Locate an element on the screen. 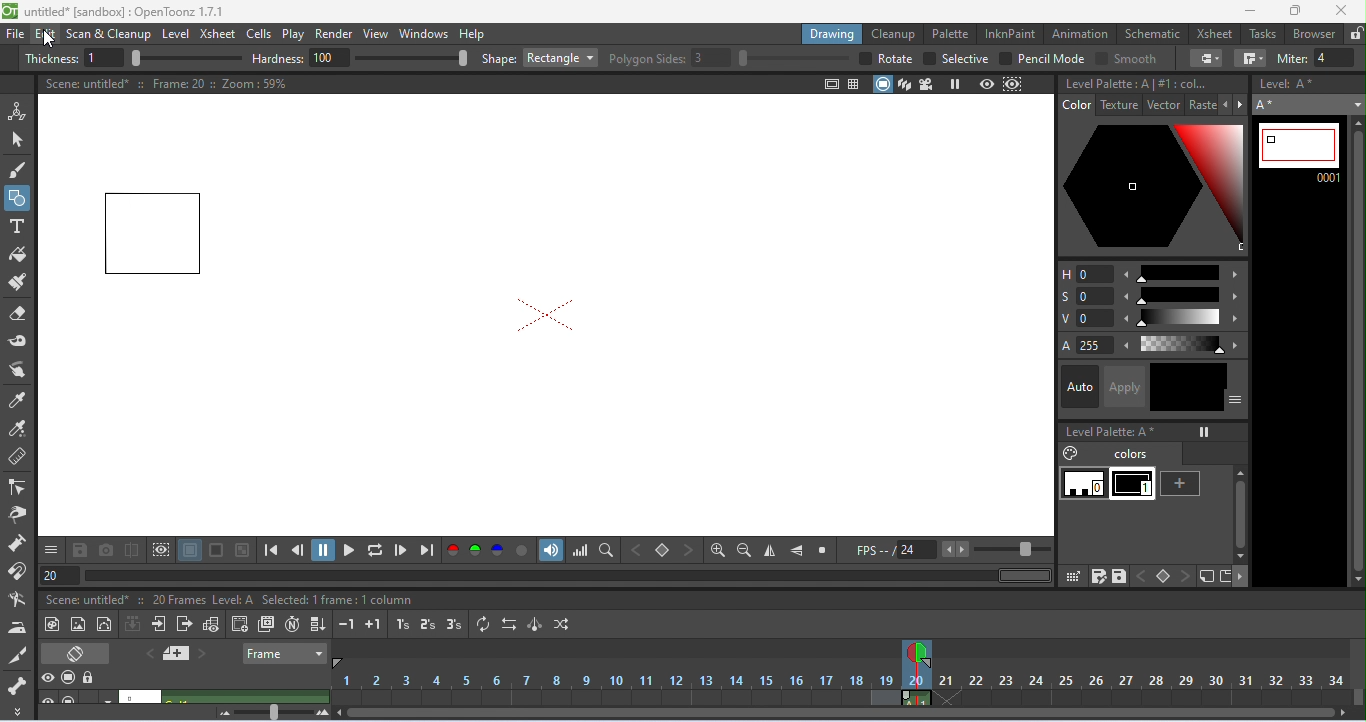 Image resolution: width=1366 pixels, height=722 pixels. next frame is located at coordinates (400, 550).